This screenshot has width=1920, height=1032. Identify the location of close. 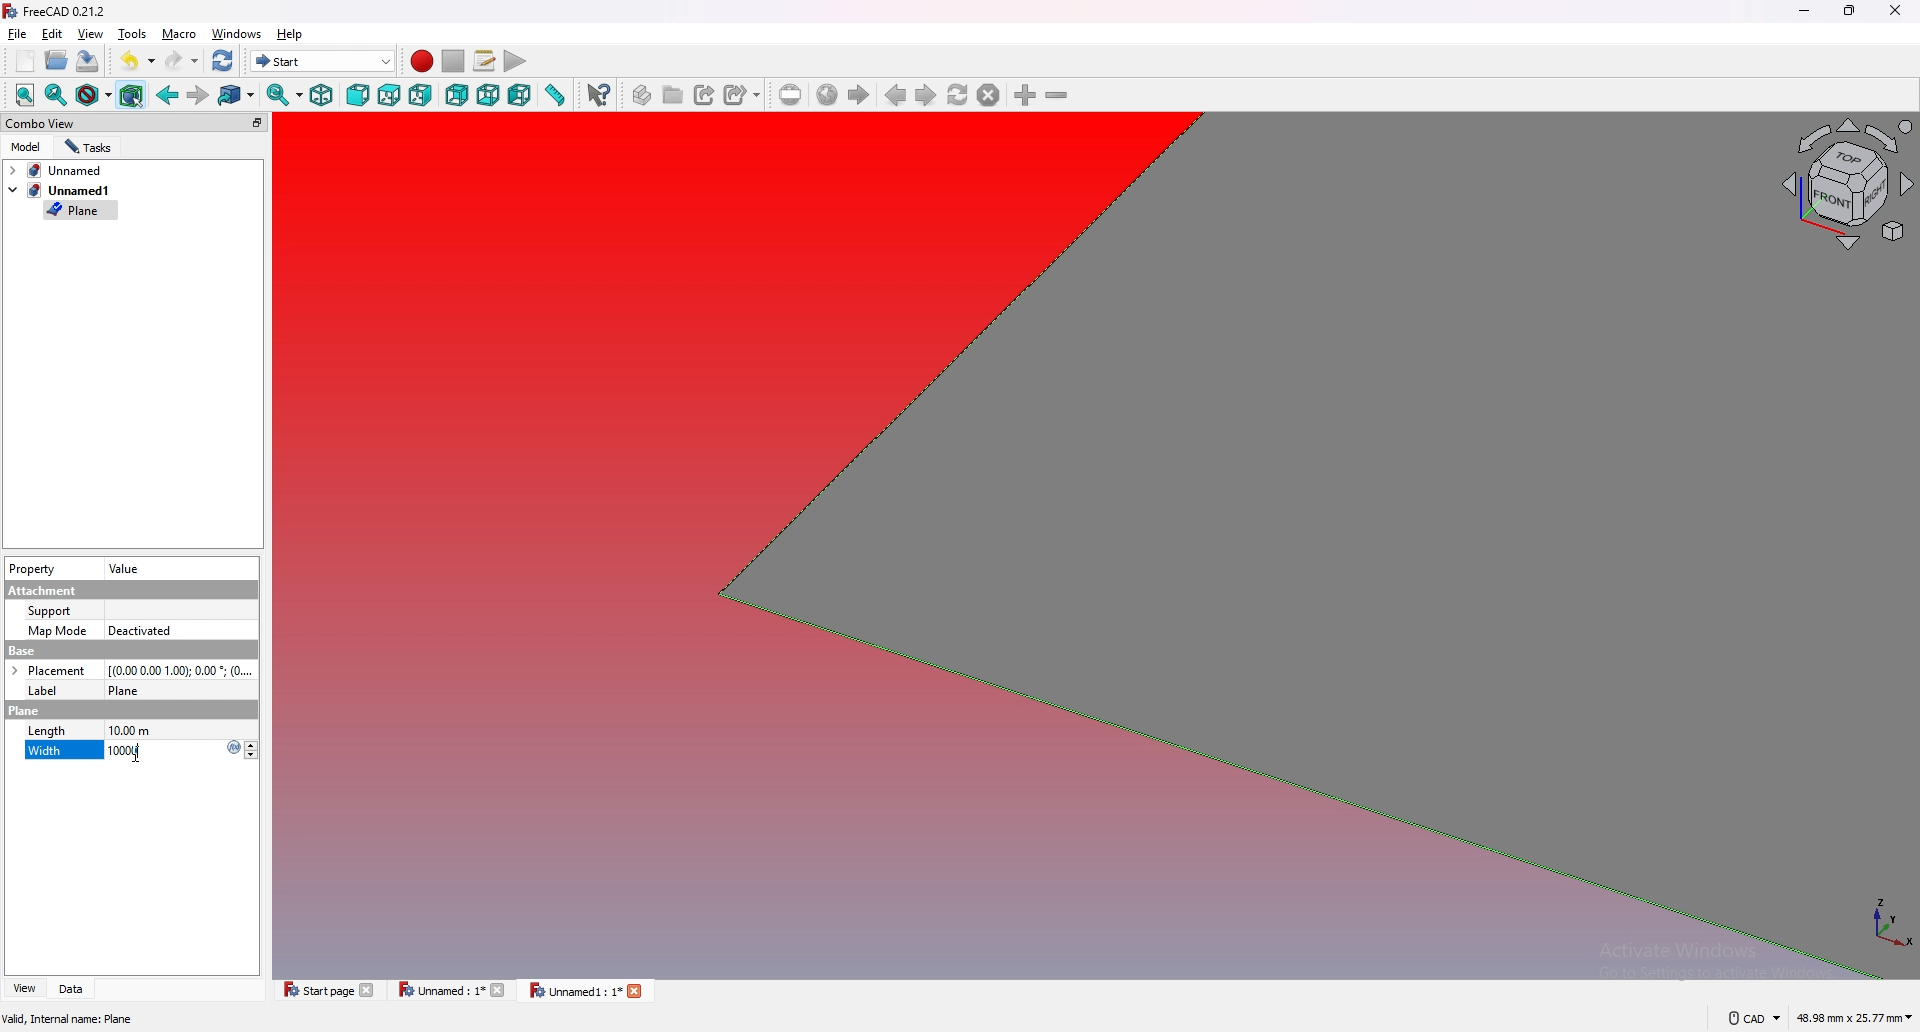
(1893, 11).